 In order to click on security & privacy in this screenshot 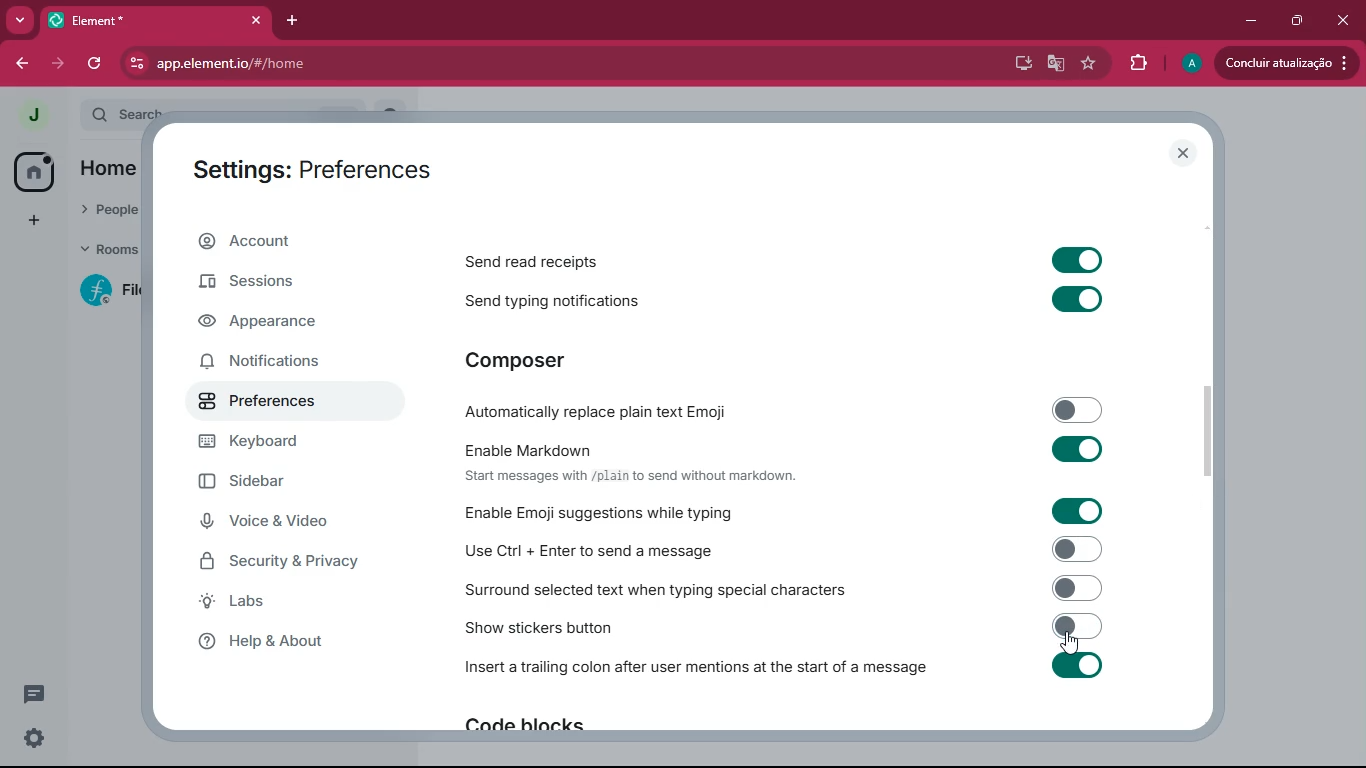, I will do `click(291, 561)`.